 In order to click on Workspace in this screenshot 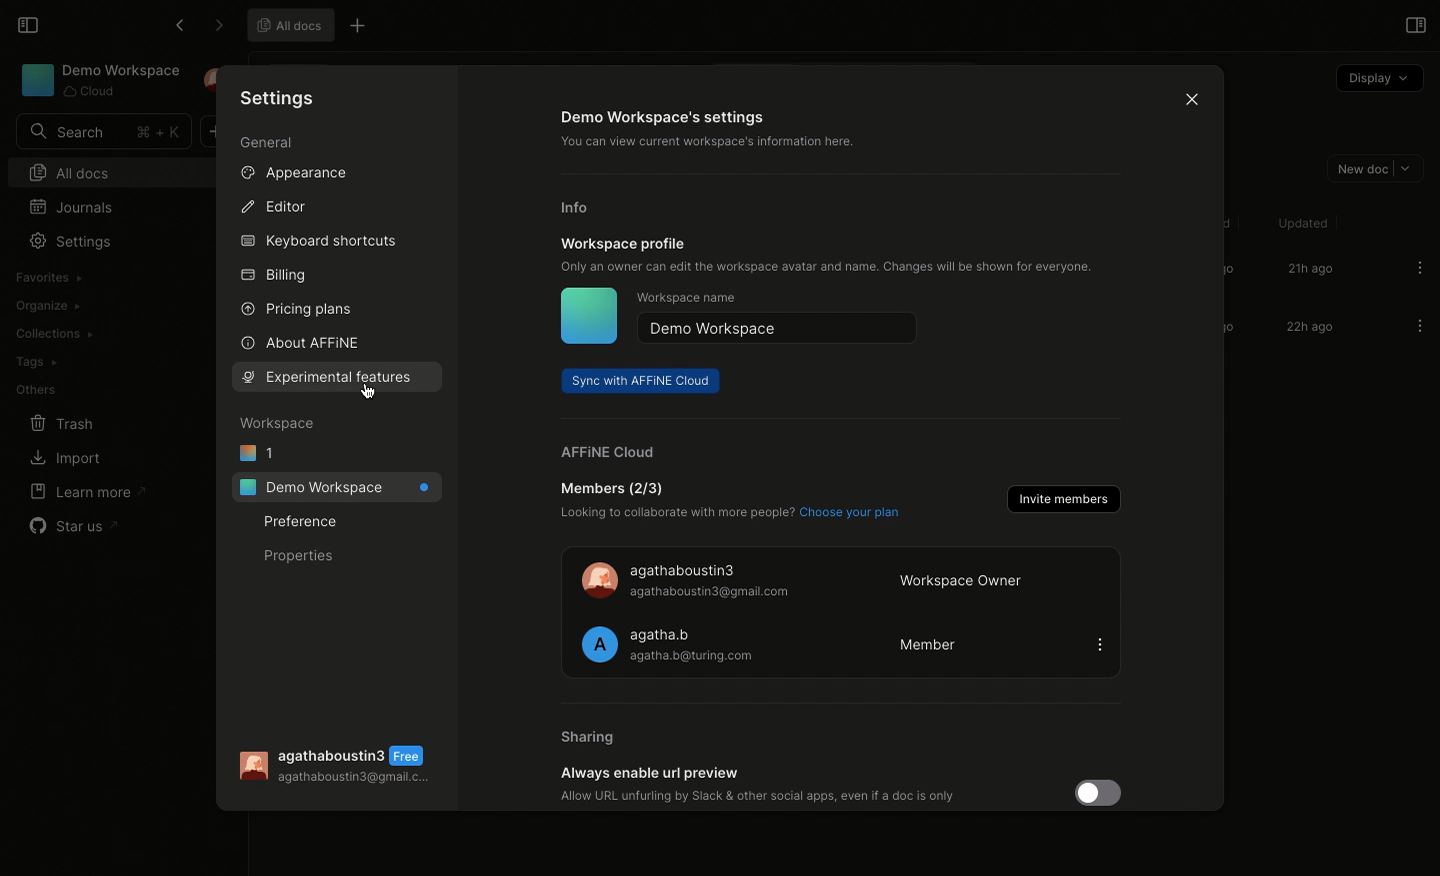, I will do `click(279, 422)`.